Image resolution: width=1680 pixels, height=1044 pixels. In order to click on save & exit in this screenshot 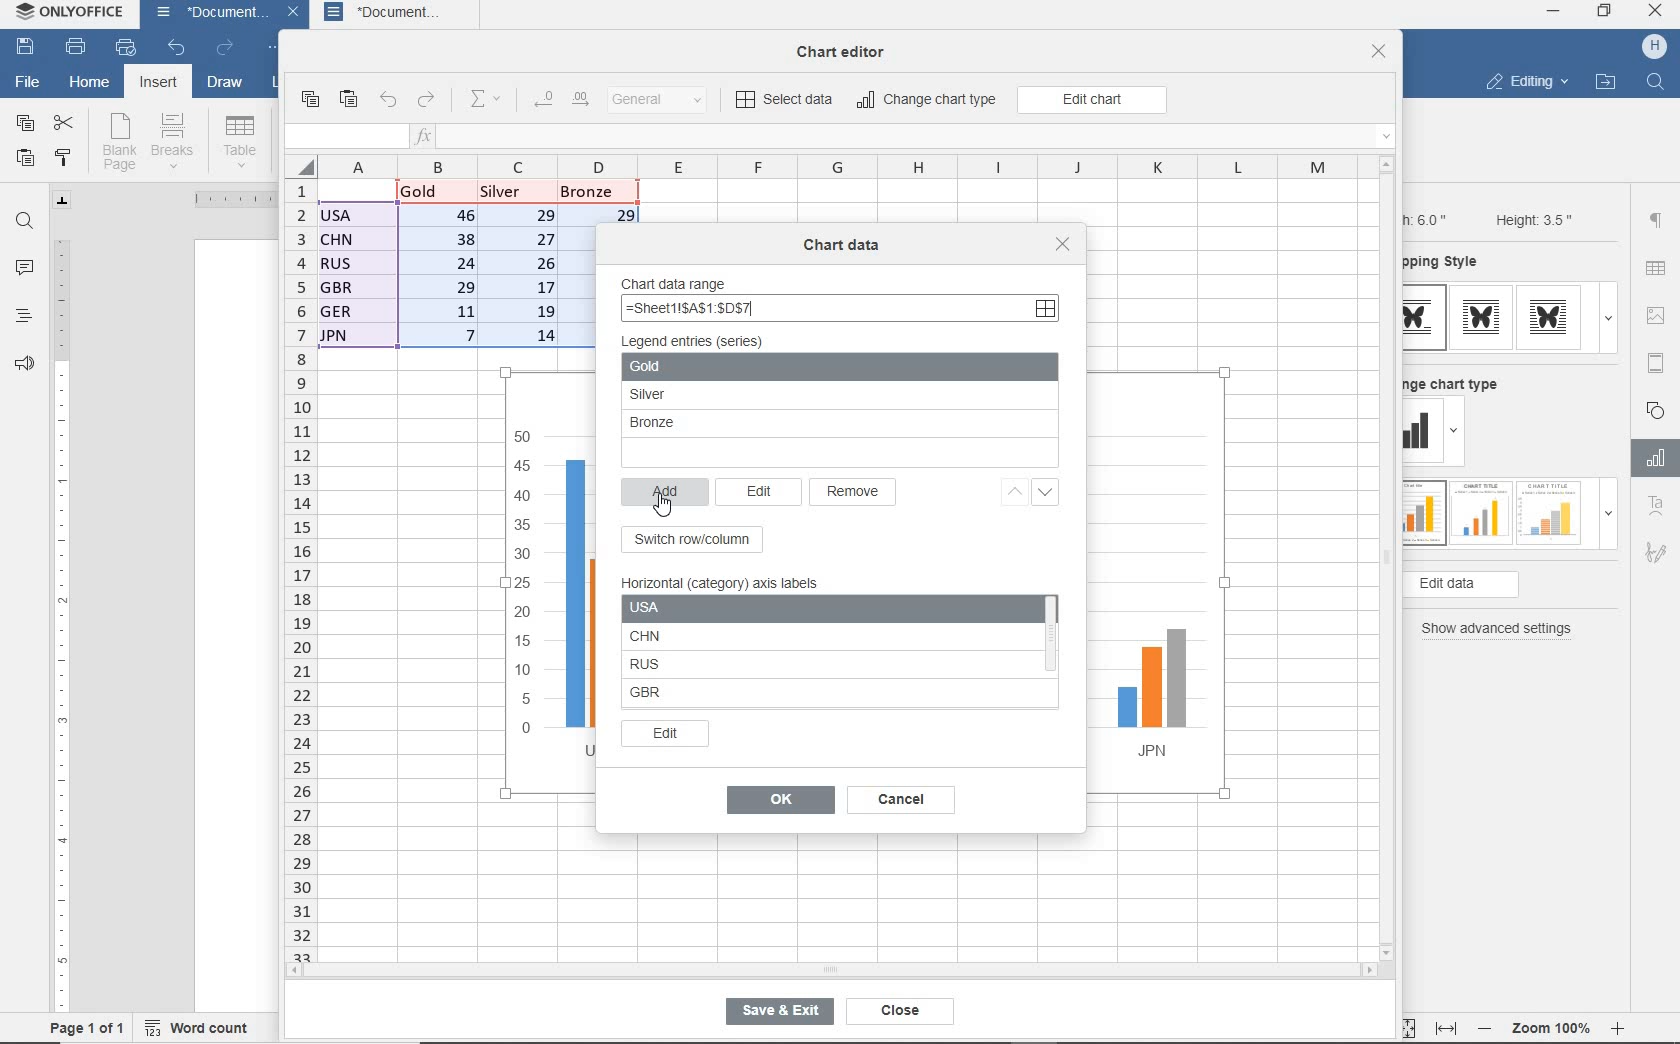, I will do `click(779, 1013)`.